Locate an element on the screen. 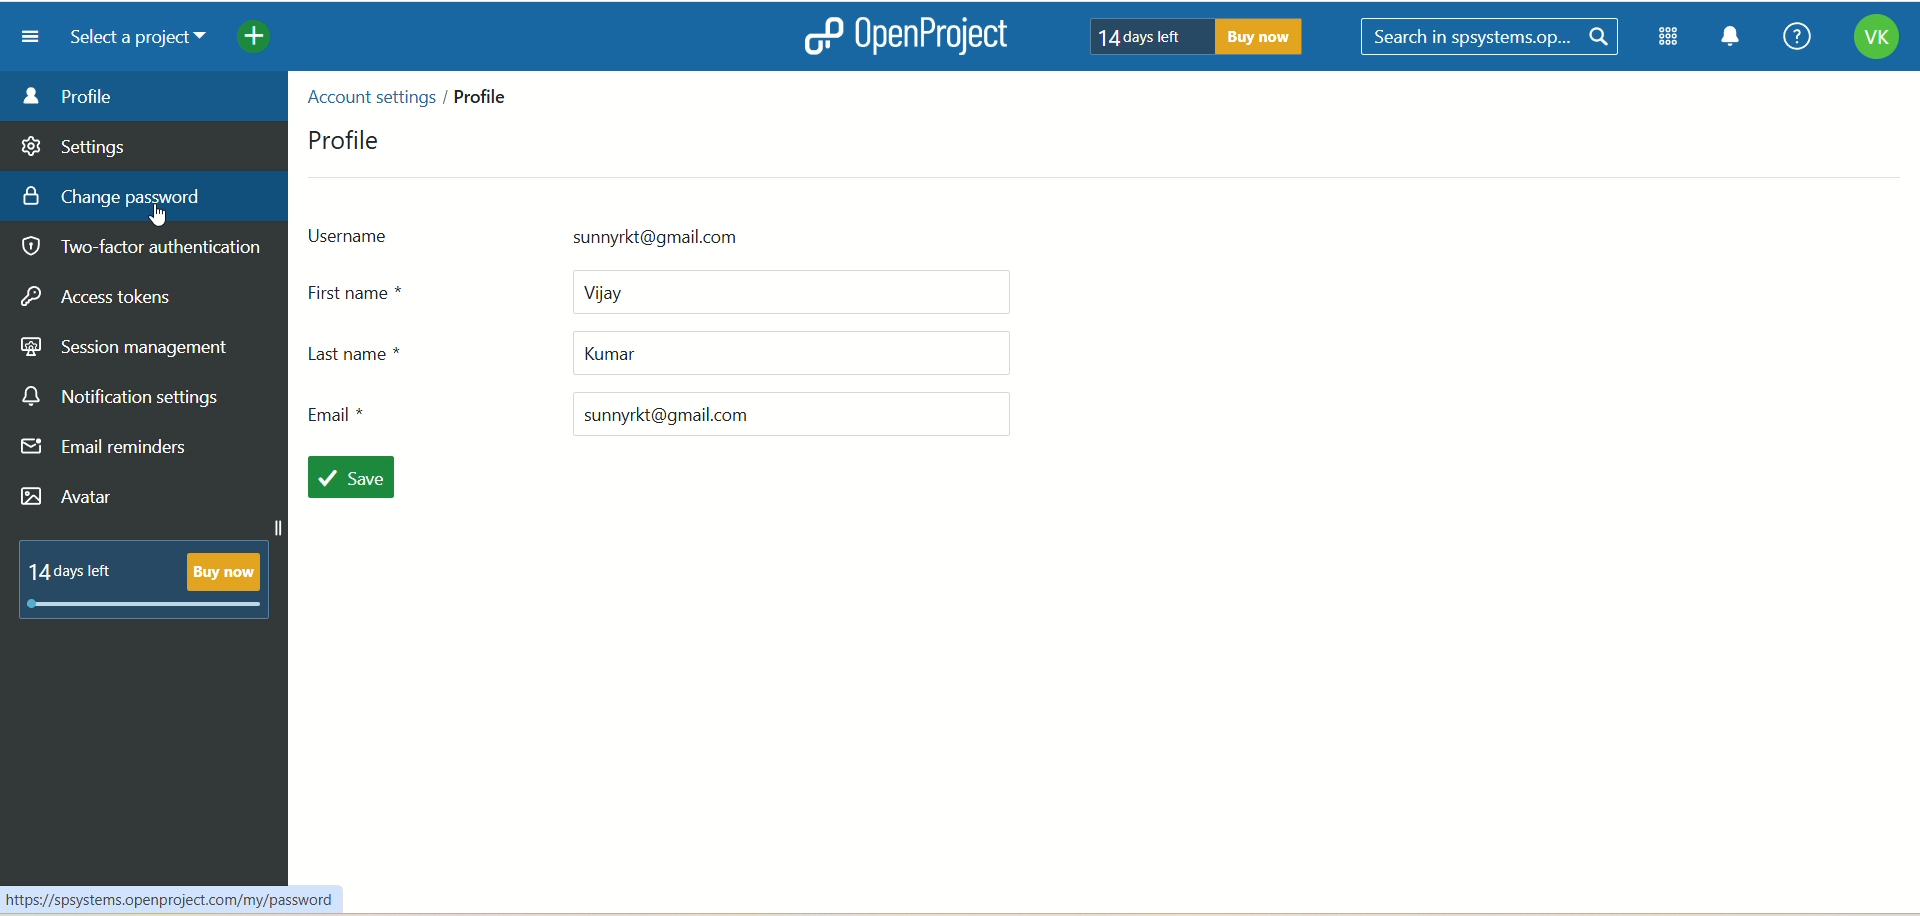  search is located at coordinates (1493, 38).